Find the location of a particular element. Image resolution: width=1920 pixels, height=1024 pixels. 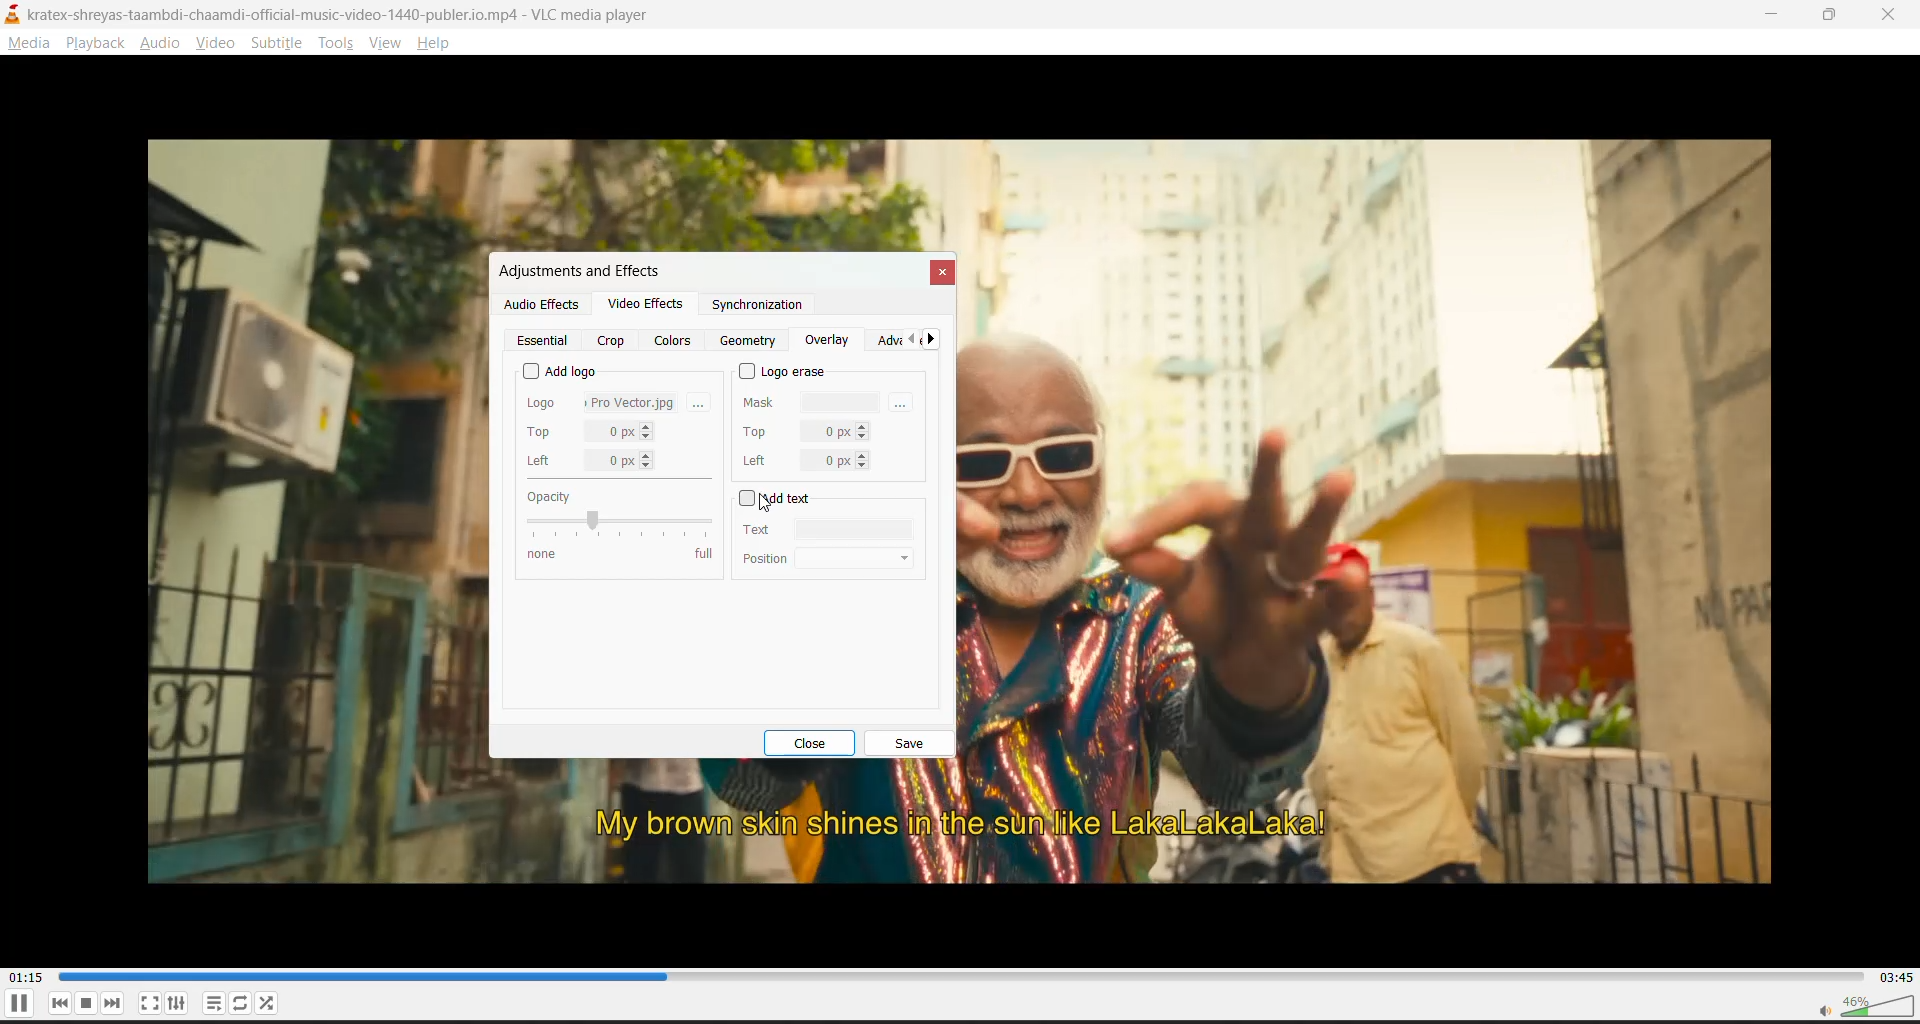

tools is located at coordinates (333, 45).